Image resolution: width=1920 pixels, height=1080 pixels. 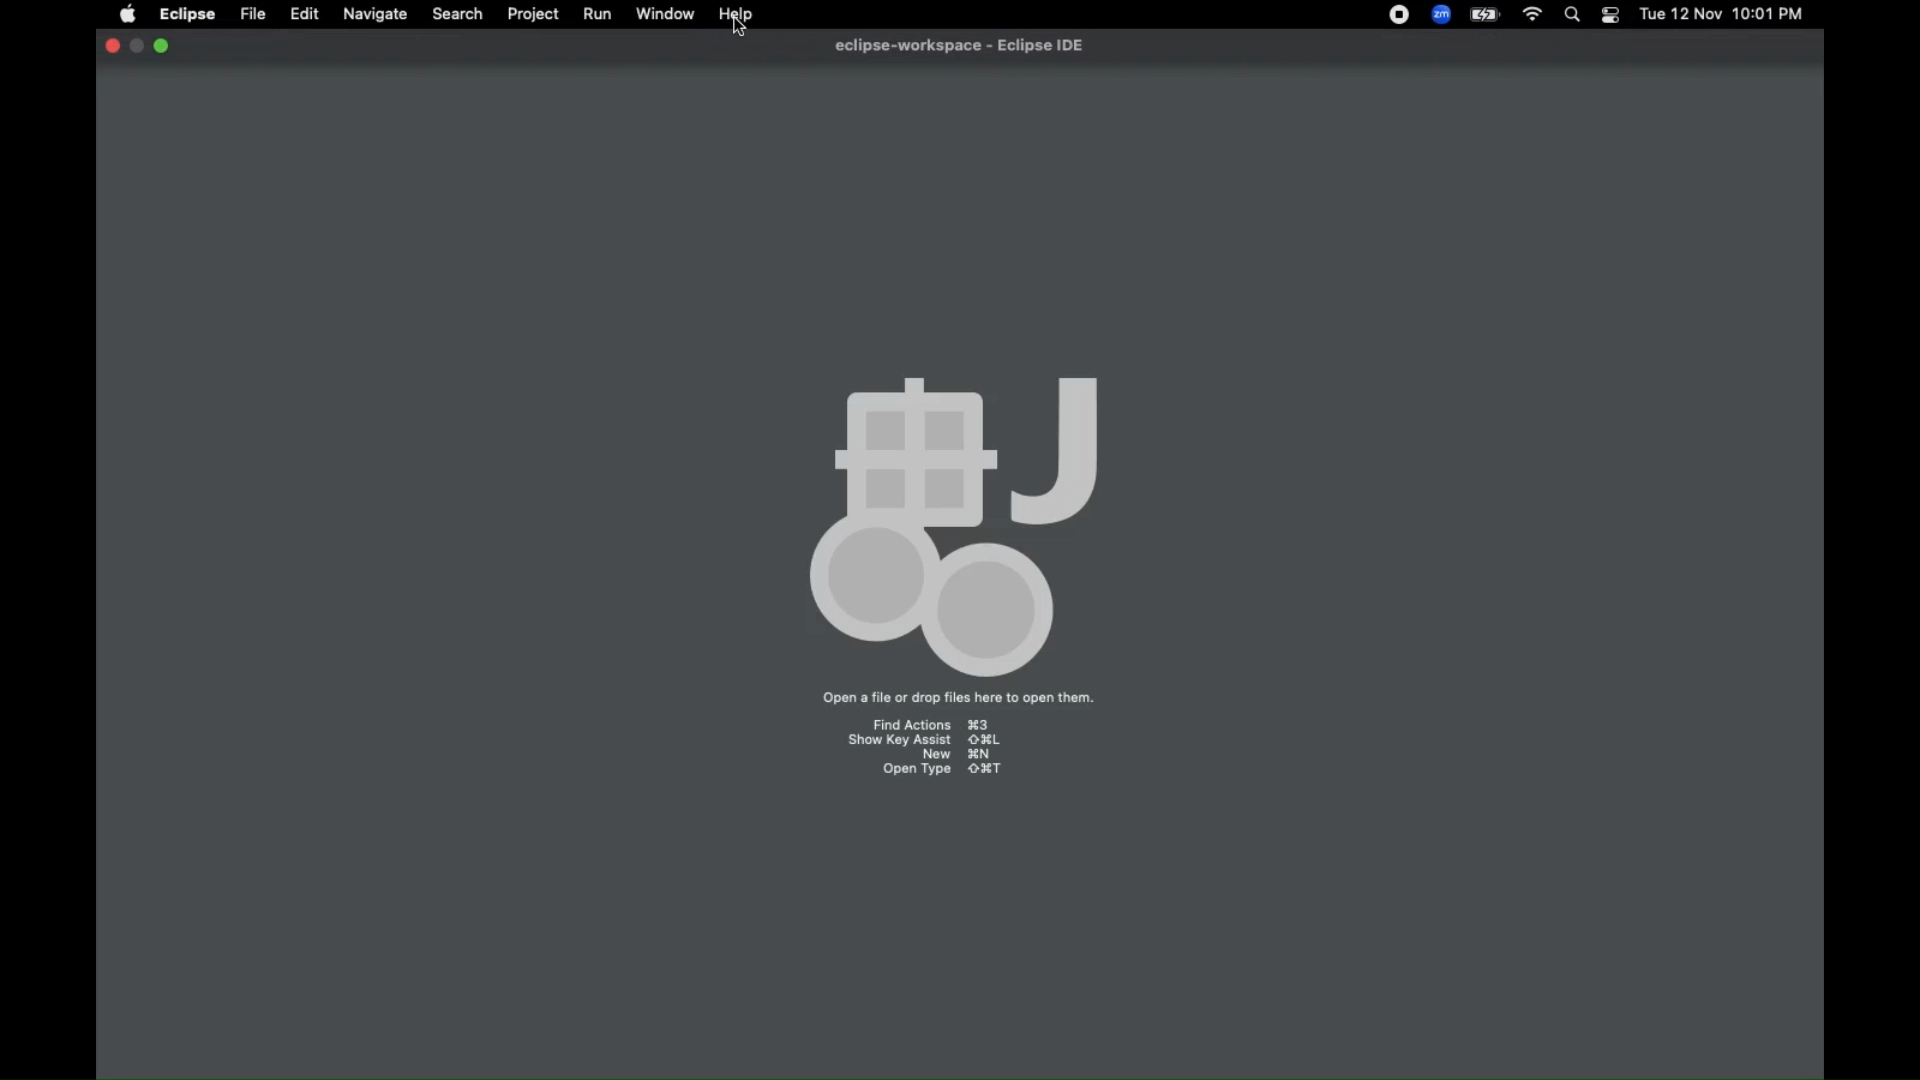 I want to click on Navigate, so click(x=374, y=15).